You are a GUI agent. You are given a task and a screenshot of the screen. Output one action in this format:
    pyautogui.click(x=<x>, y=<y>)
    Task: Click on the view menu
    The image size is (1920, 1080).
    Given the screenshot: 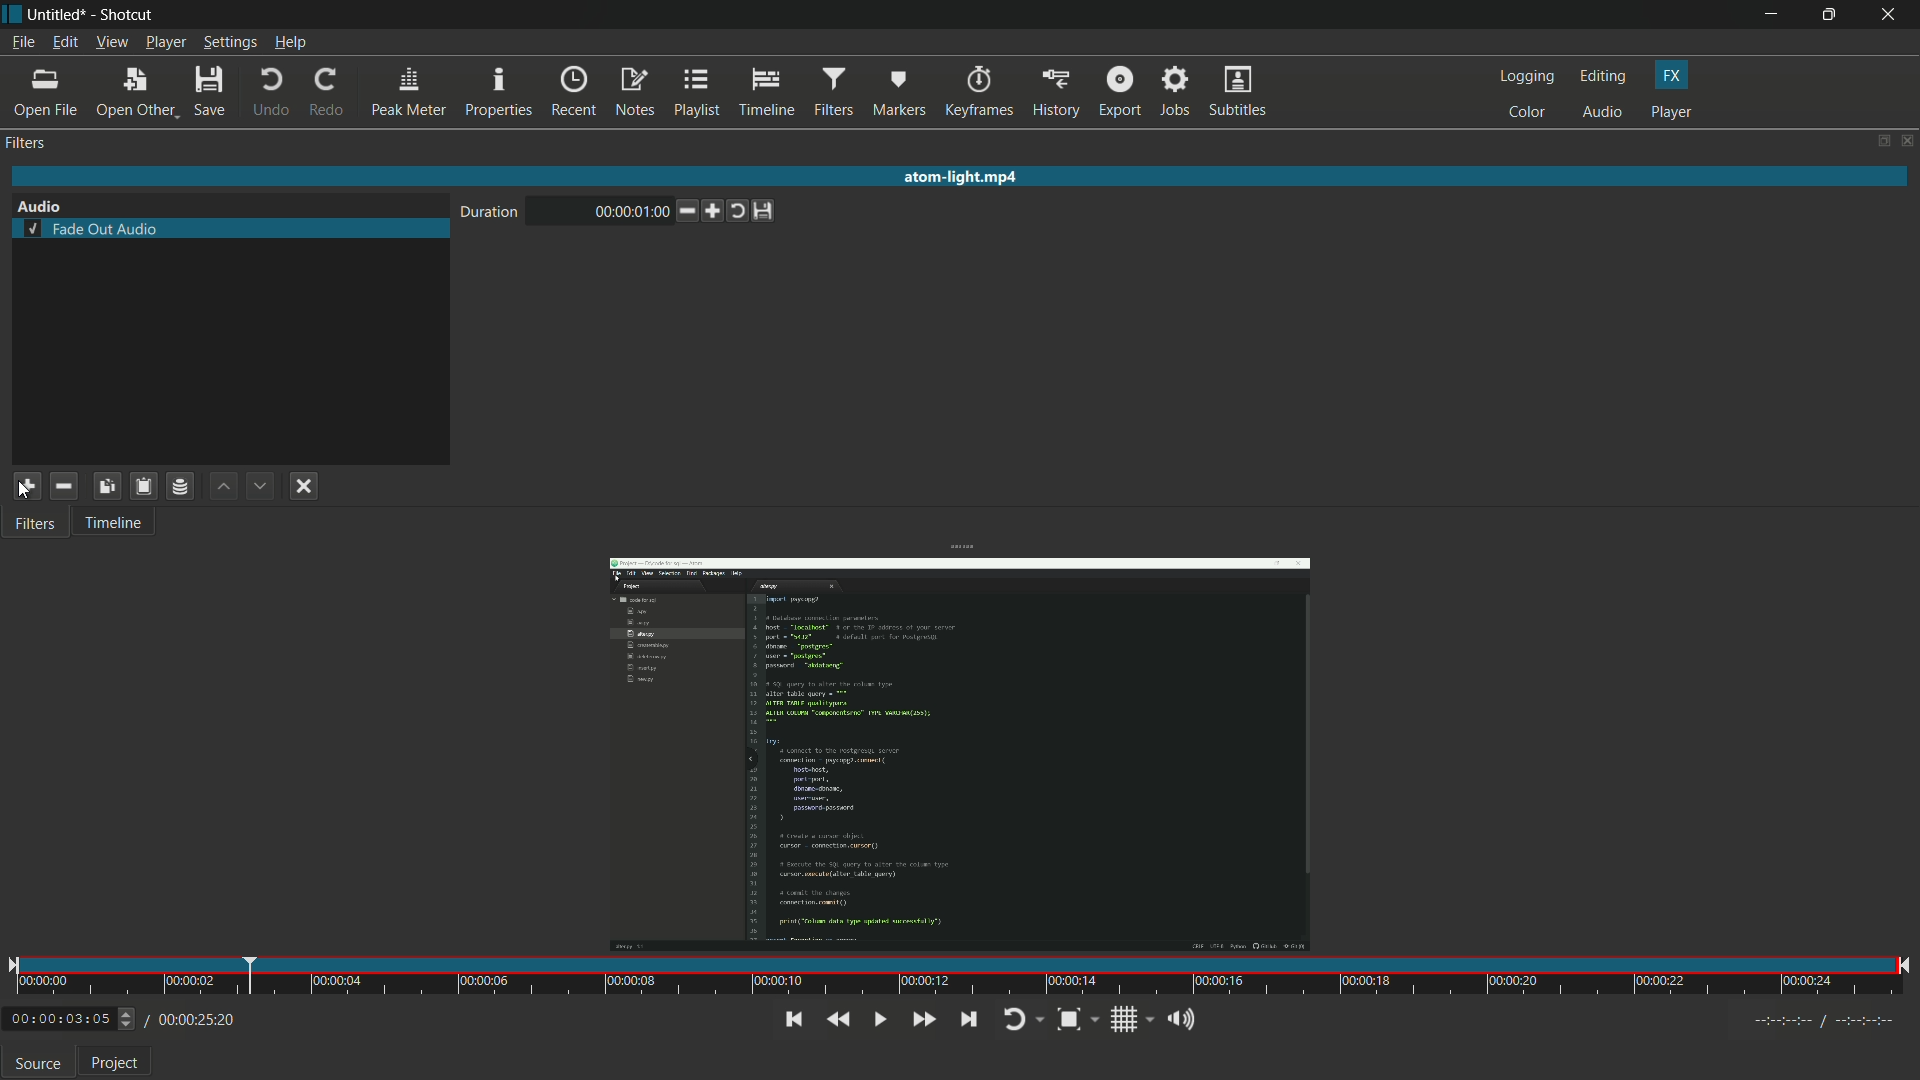 What is the action you would take?
    pyautogui.click(x=111, y=43)
    